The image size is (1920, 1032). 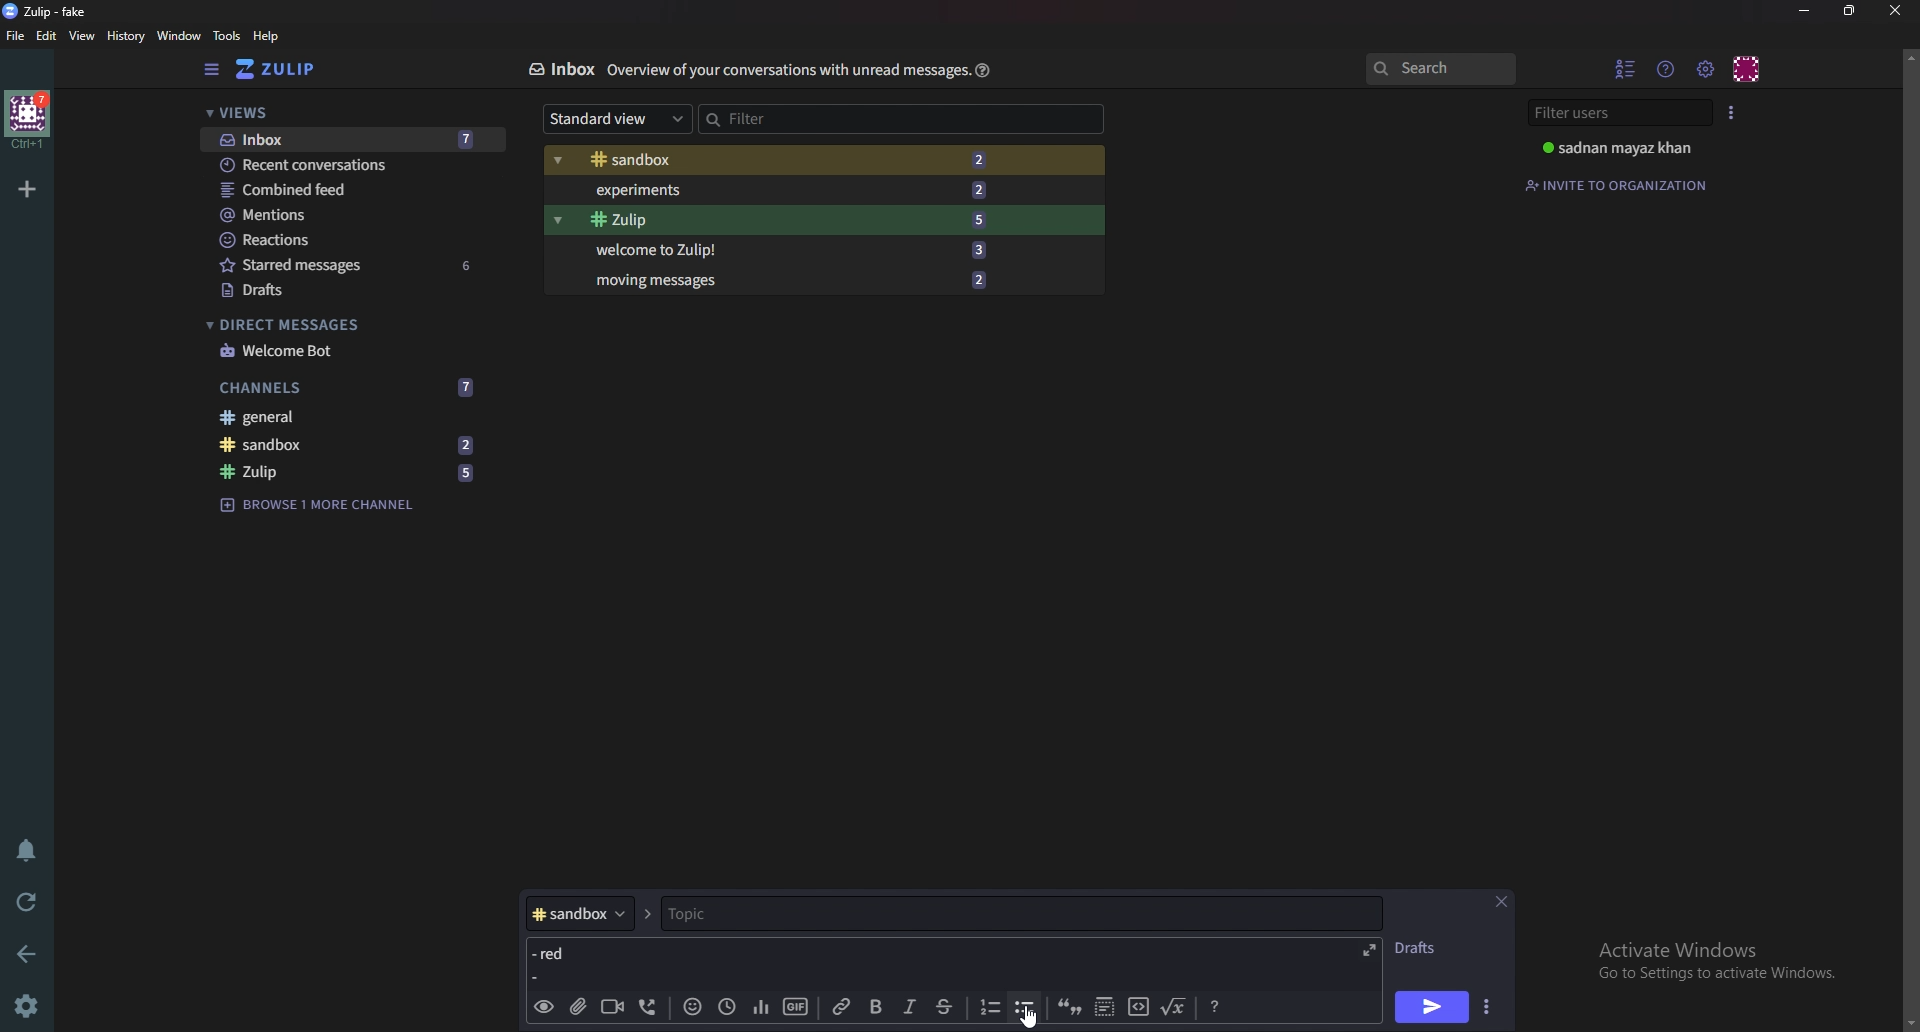 What do you see at coordinates (559, 963) in the screenshot?
I see `Message` at bounding box center [559, 963].